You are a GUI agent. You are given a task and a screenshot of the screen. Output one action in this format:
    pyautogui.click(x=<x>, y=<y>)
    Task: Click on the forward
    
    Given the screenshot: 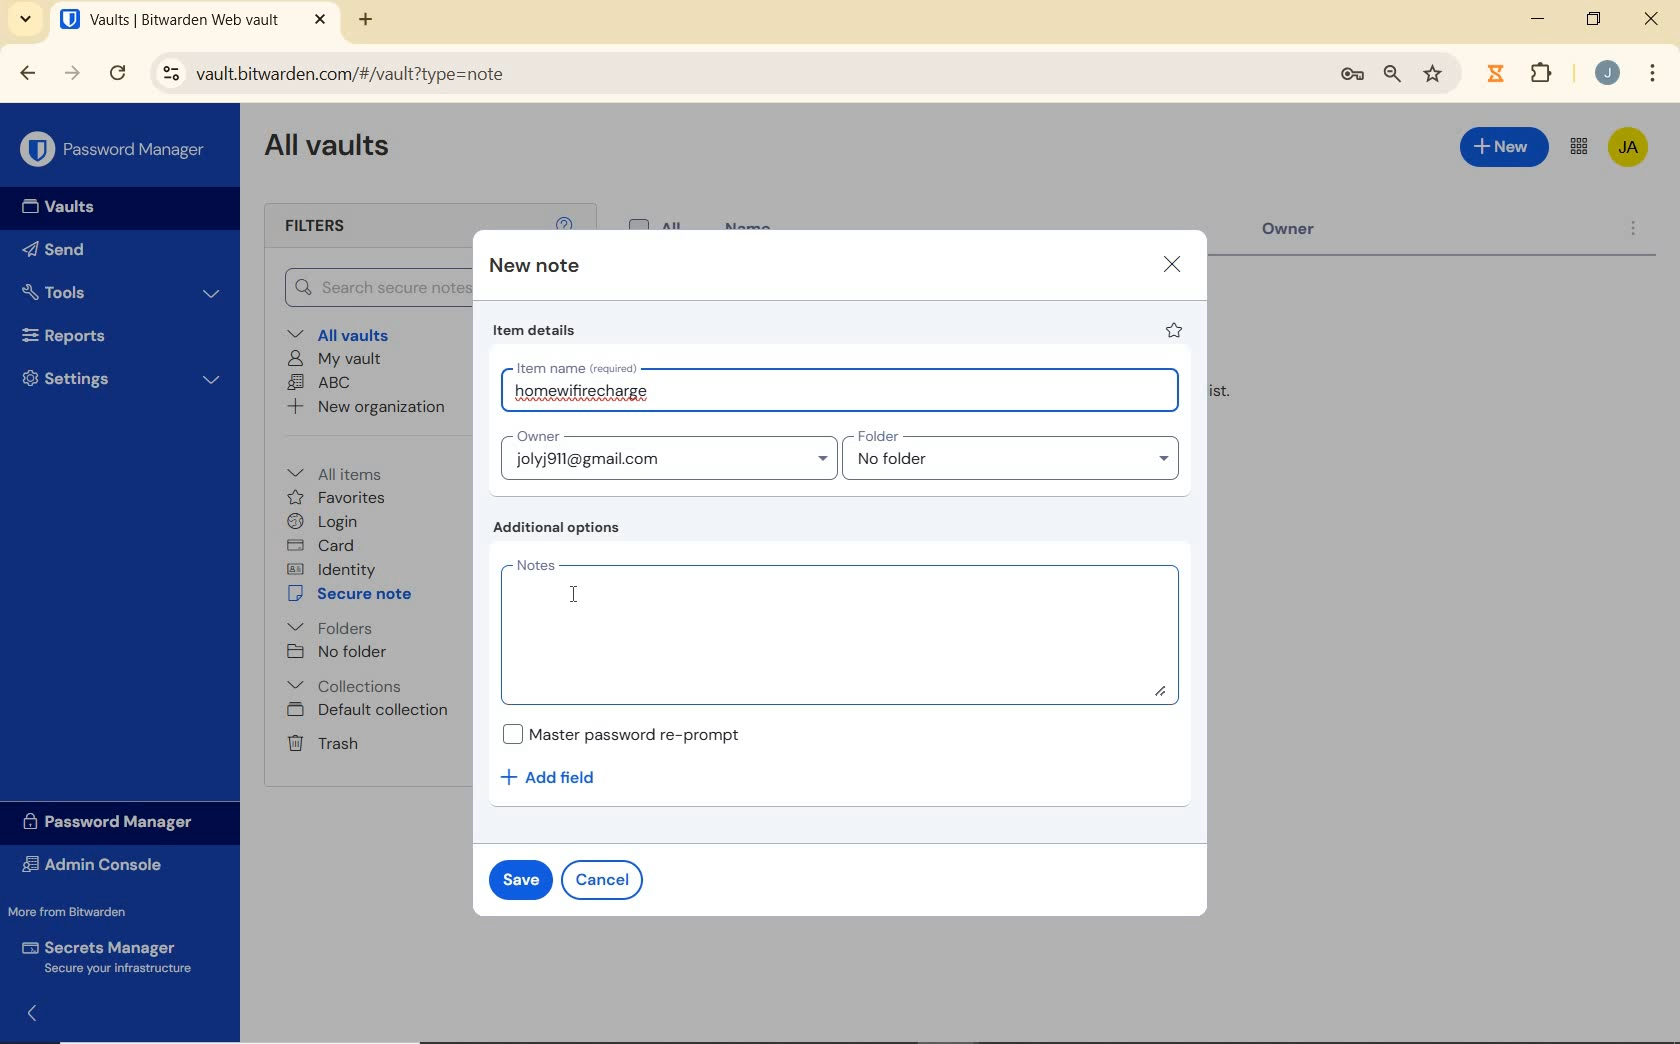 What is the action you would take?
    pyautogui.click(x=72, y=73)
    